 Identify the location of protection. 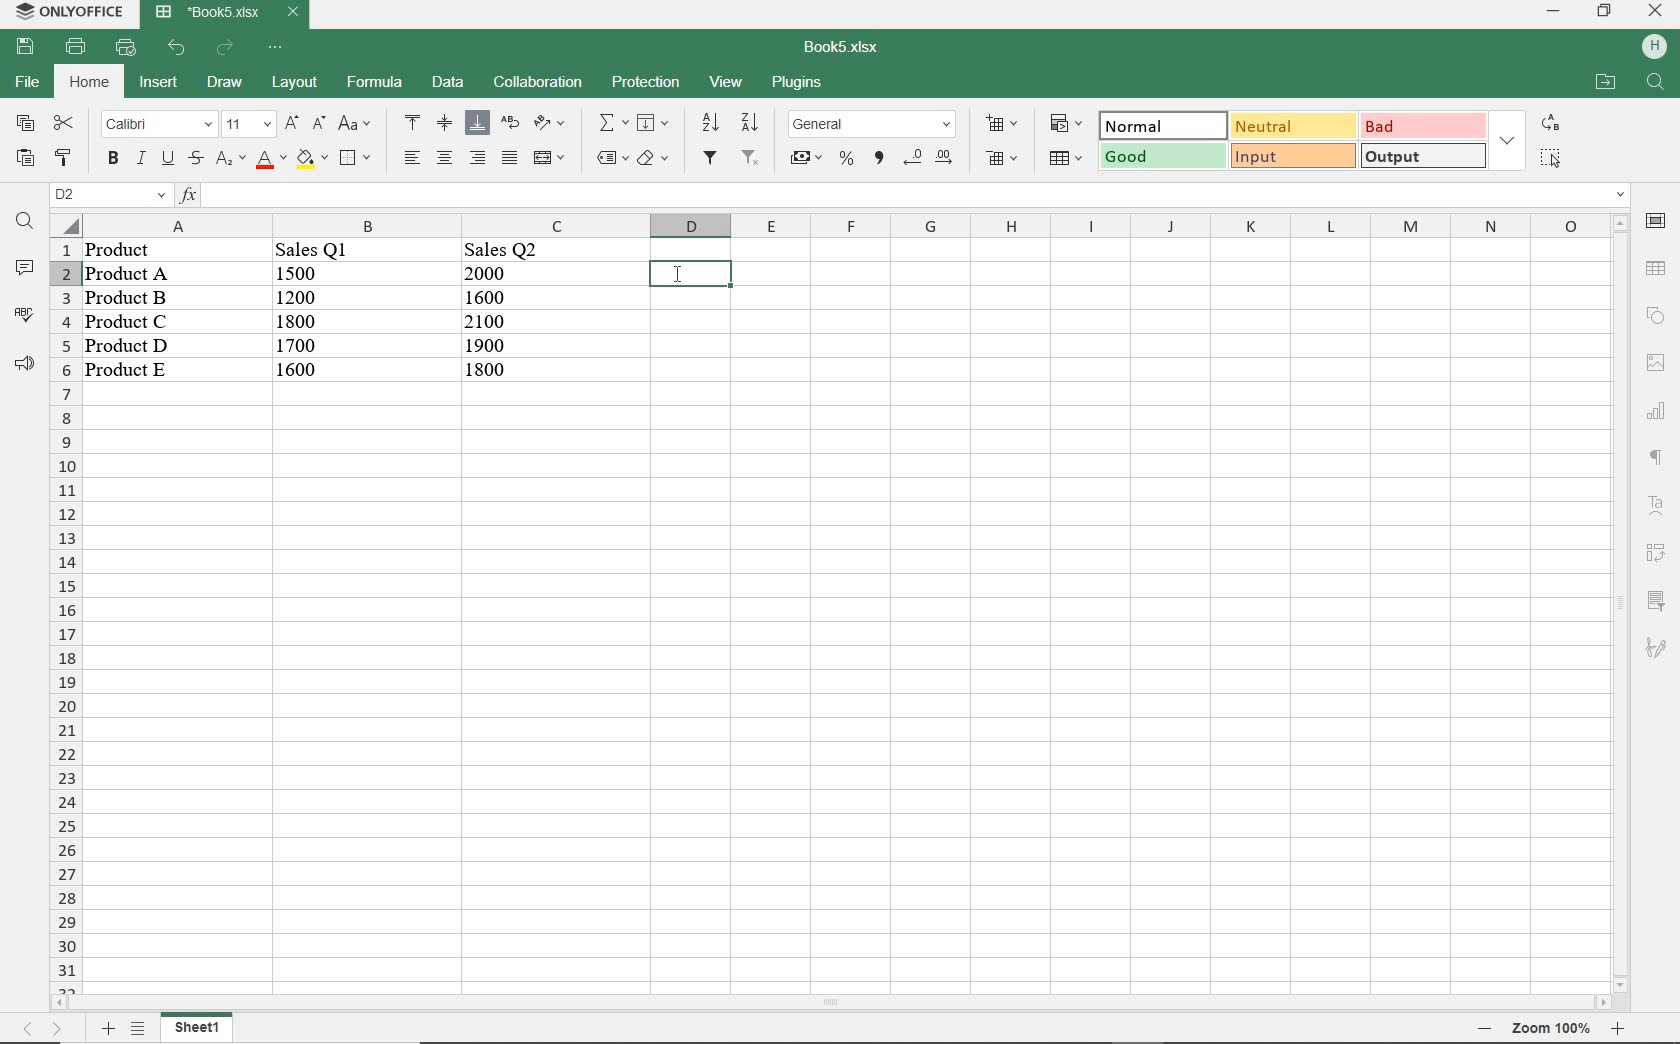
(648, 82).